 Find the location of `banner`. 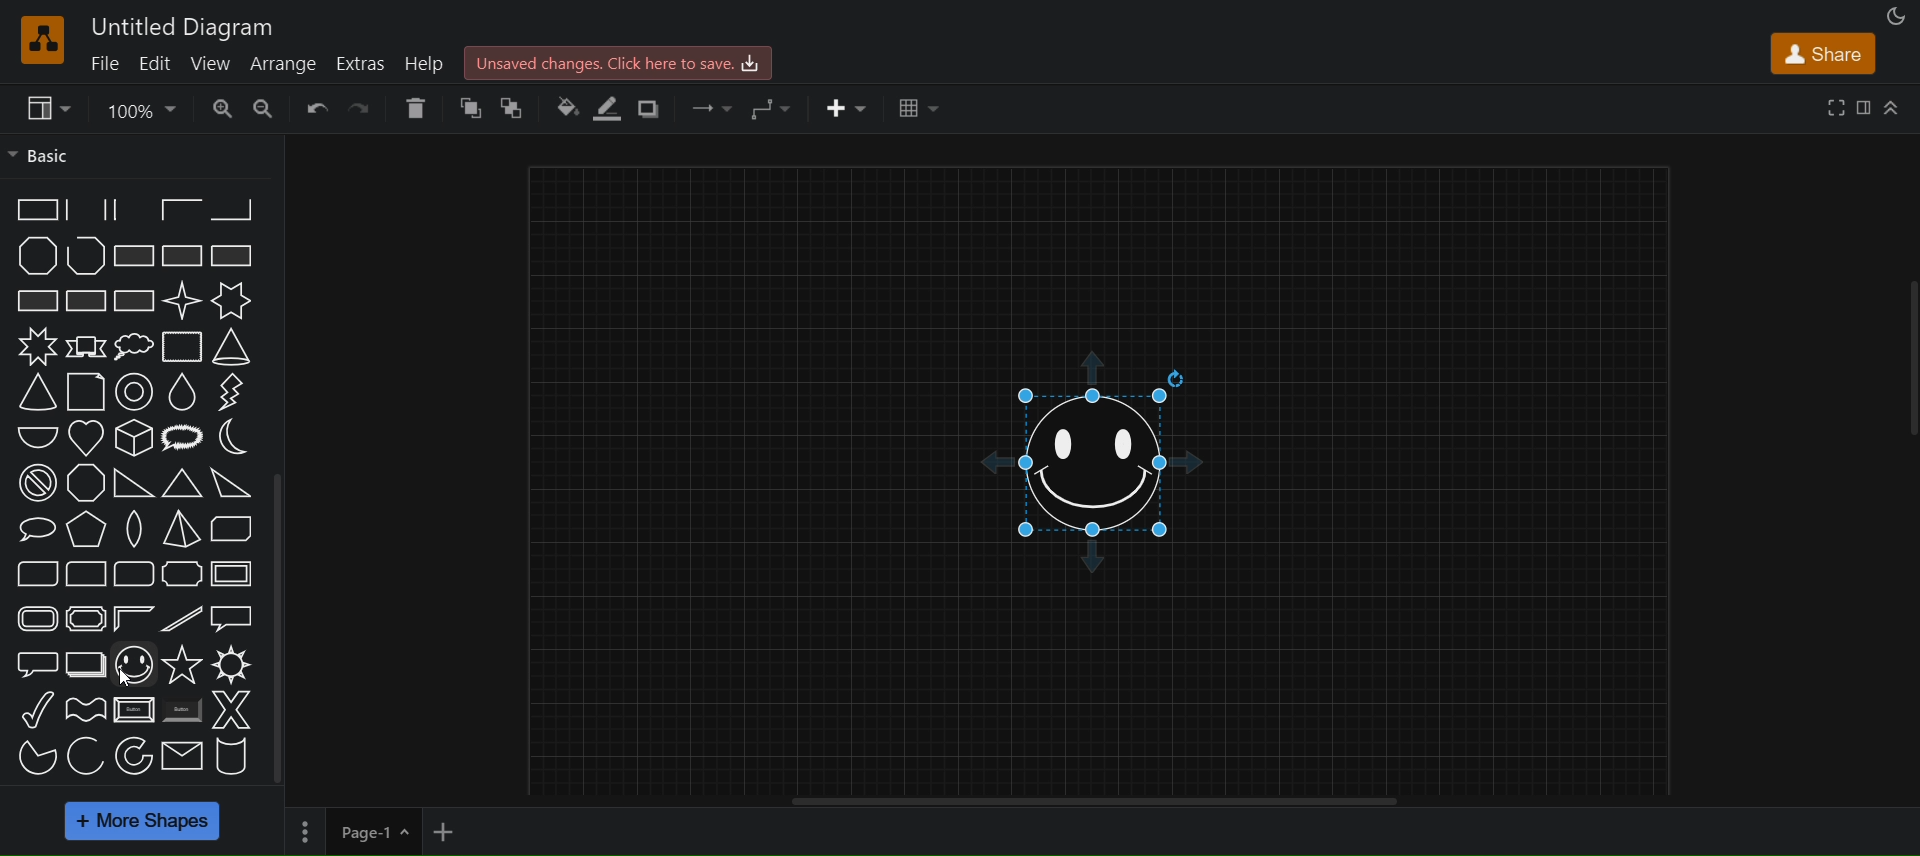

banner is located at coordinates (85, 348).